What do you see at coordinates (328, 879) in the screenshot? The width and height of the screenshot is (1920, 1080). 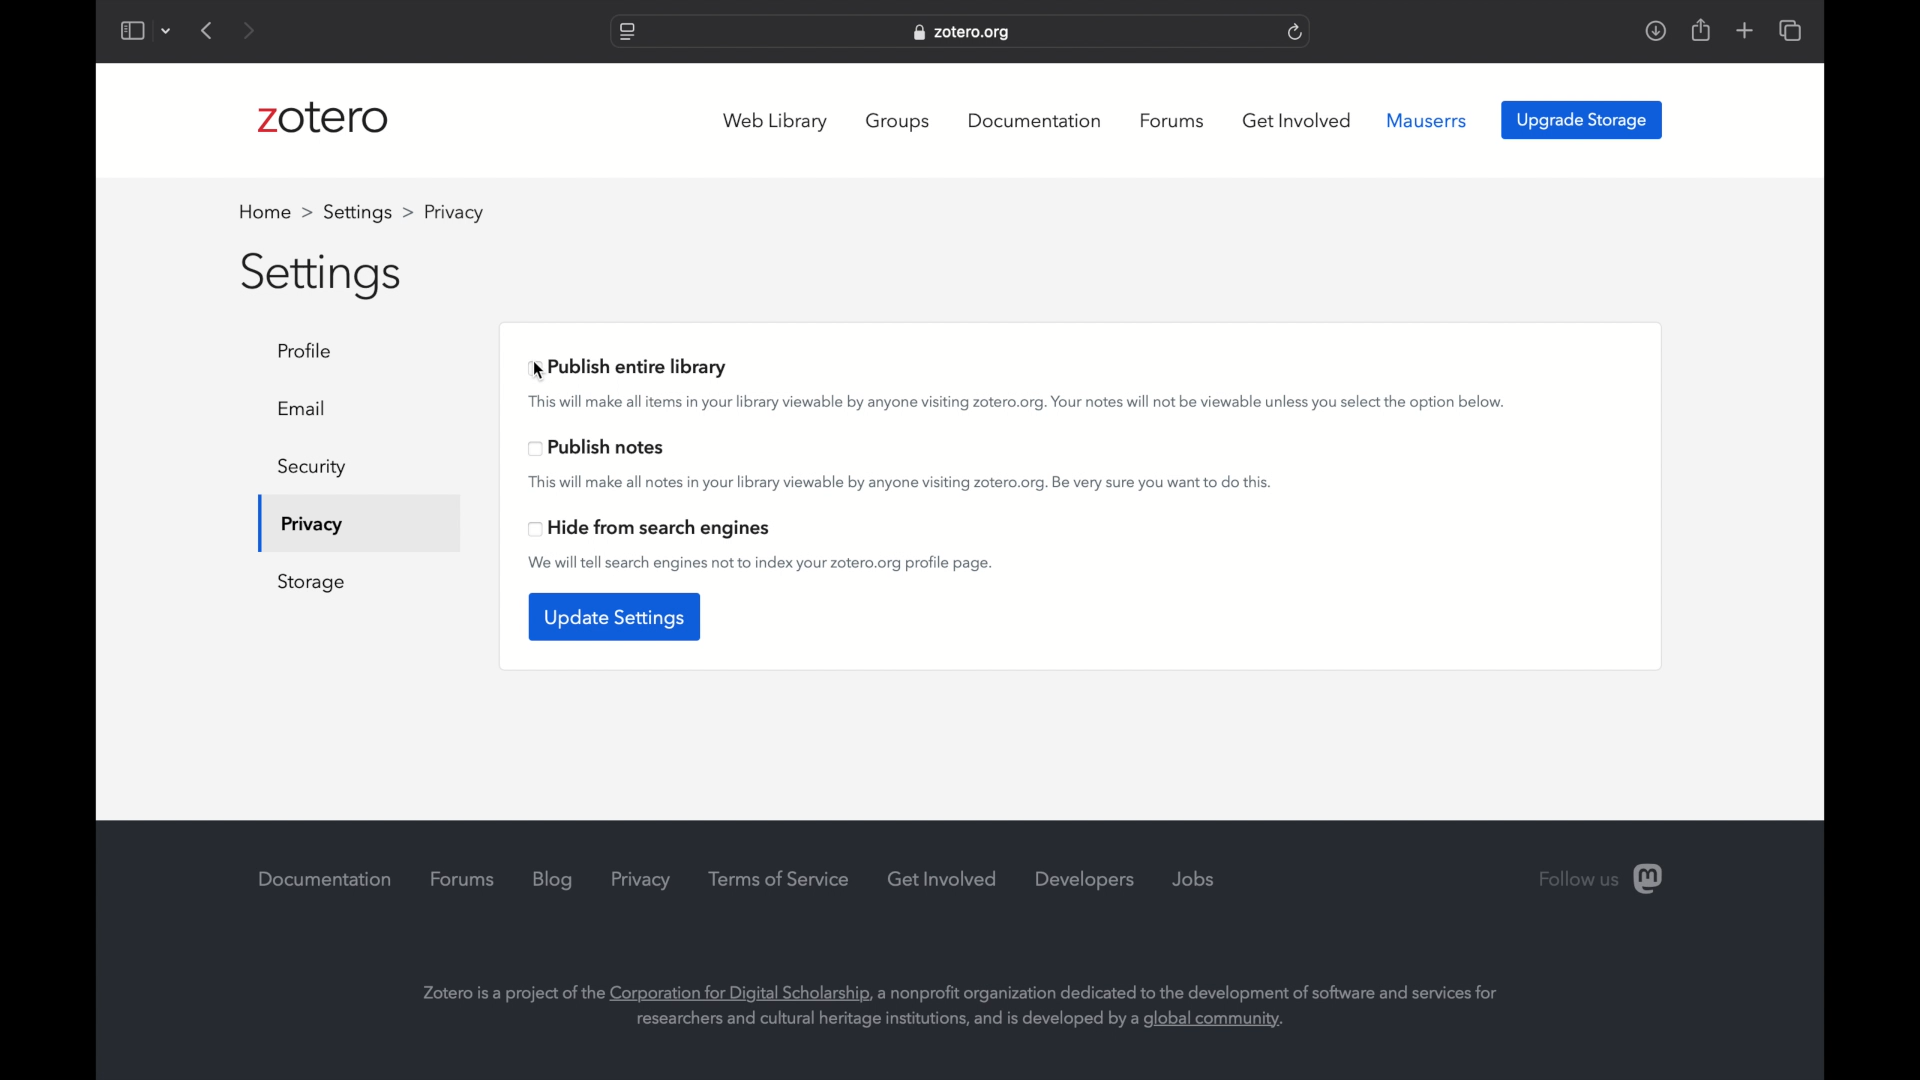 I see `documentation` at bounding box center [328, 879].